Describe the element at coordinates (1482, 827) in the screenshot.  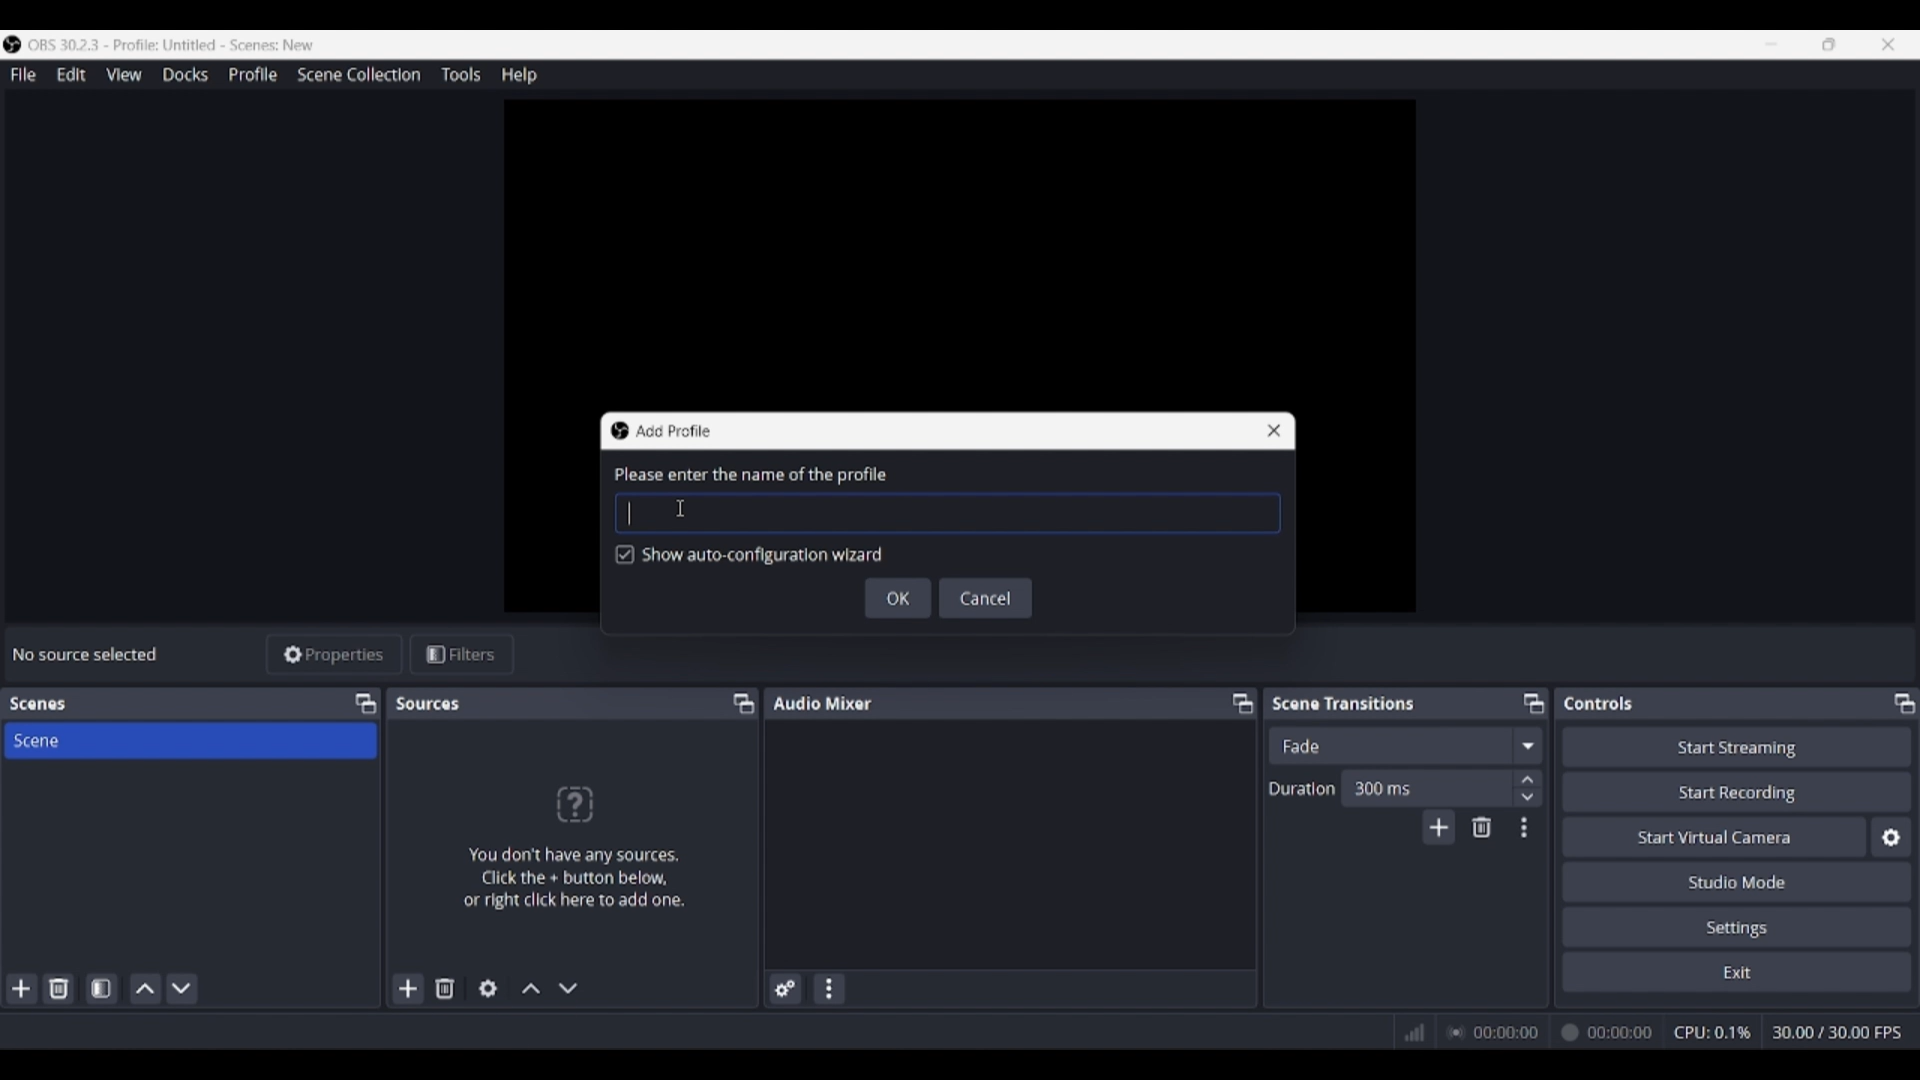
I see `Remove configurble transition` at that location.